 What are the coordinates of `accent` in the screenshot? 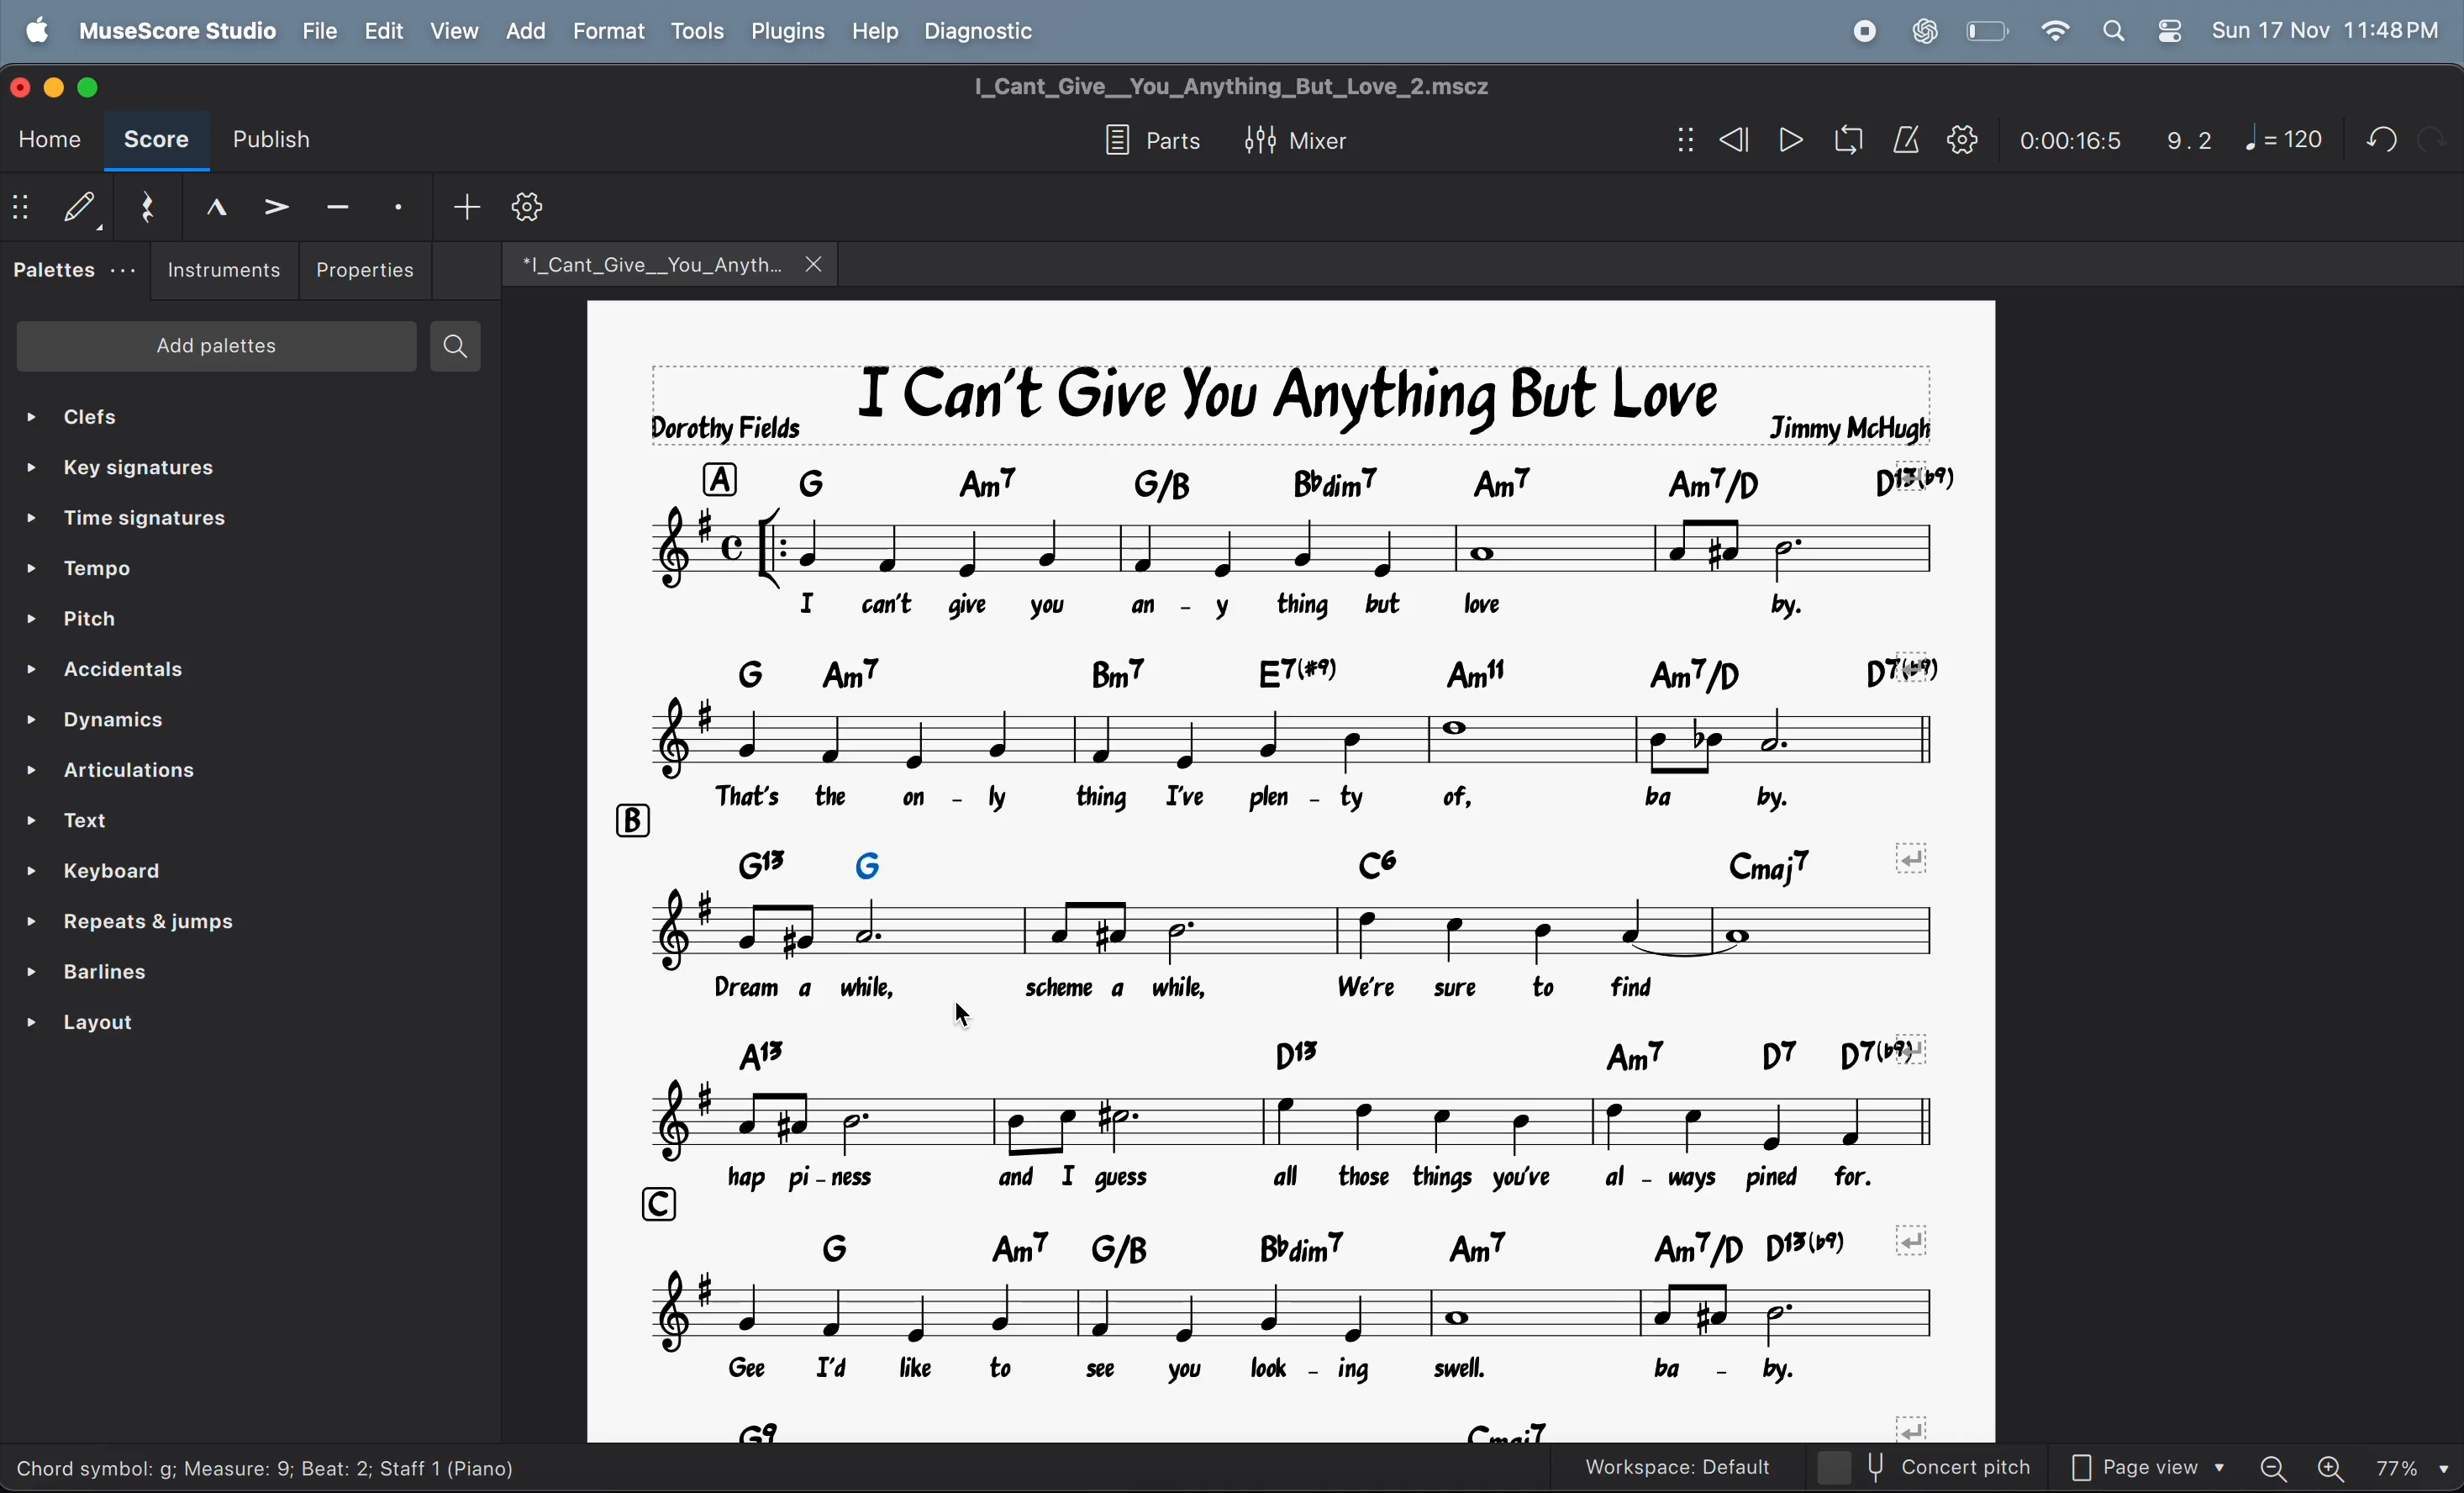 It's located at (281, 205).